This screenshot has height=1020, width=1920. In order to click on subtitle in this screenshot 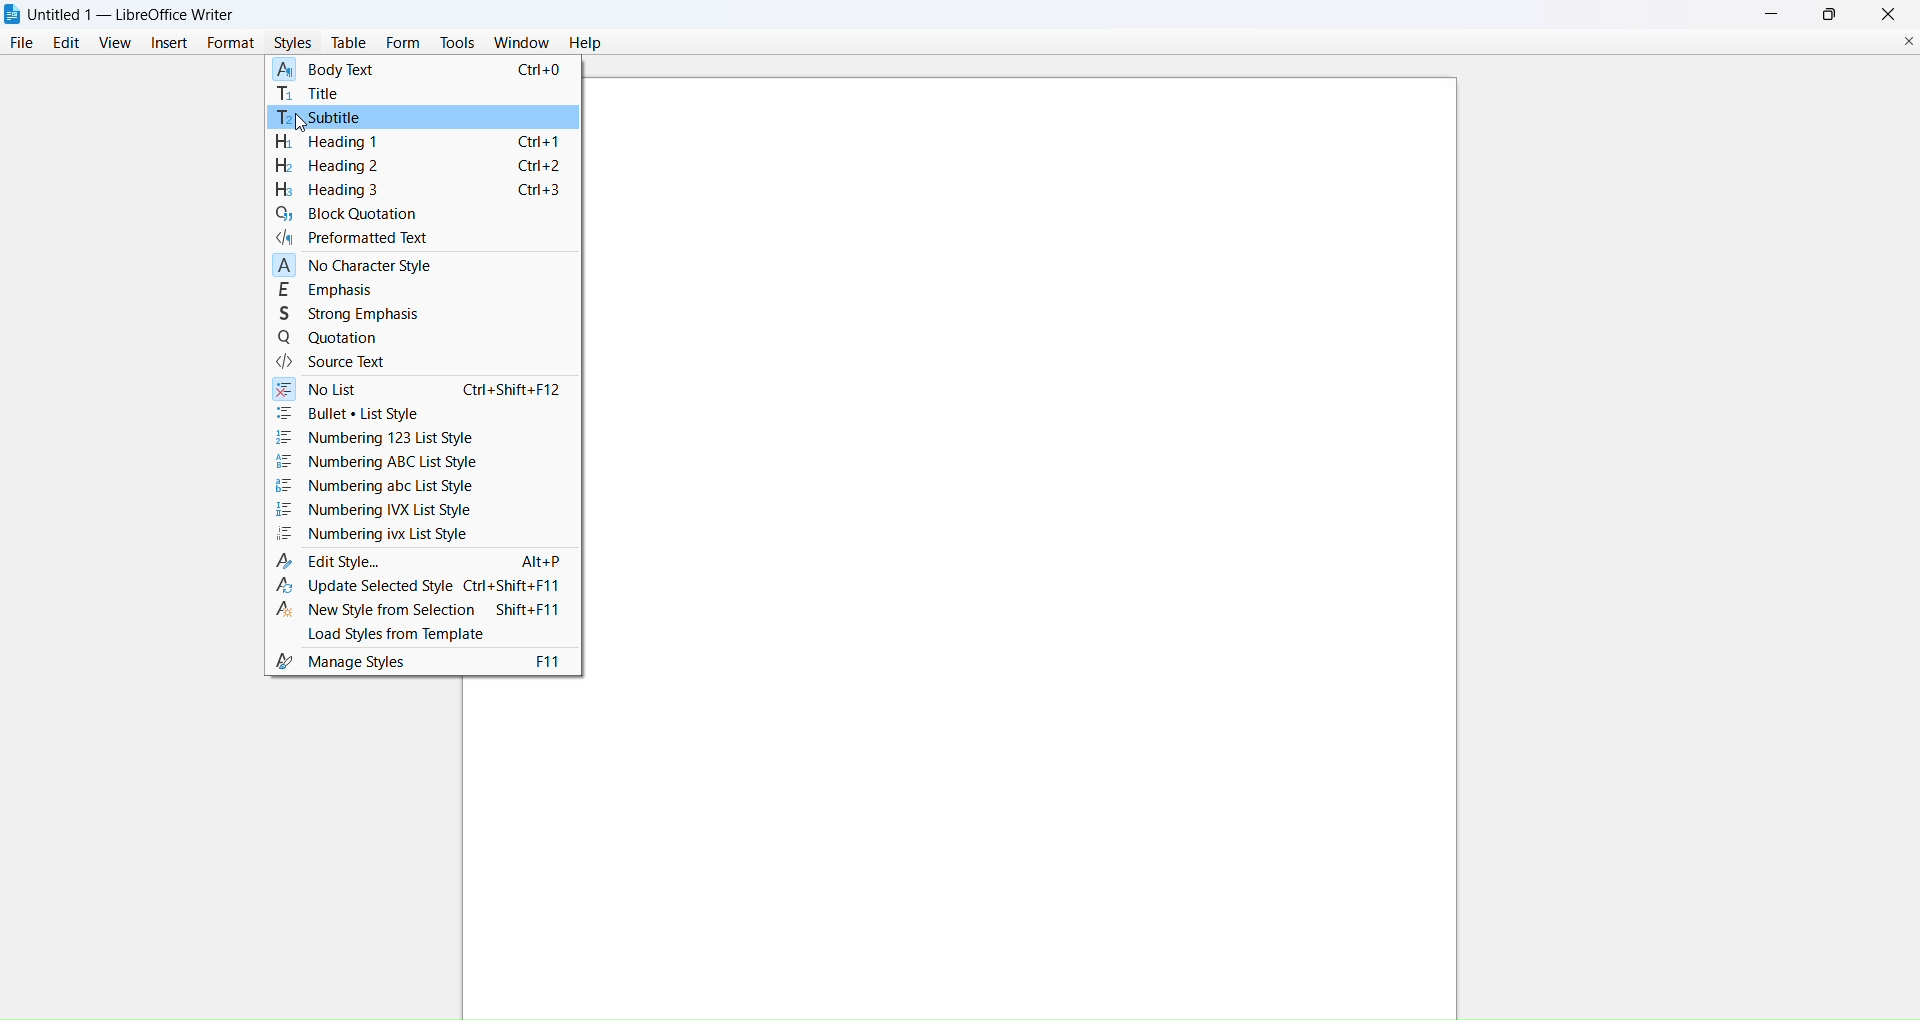, I will do `click(326, 117)`.